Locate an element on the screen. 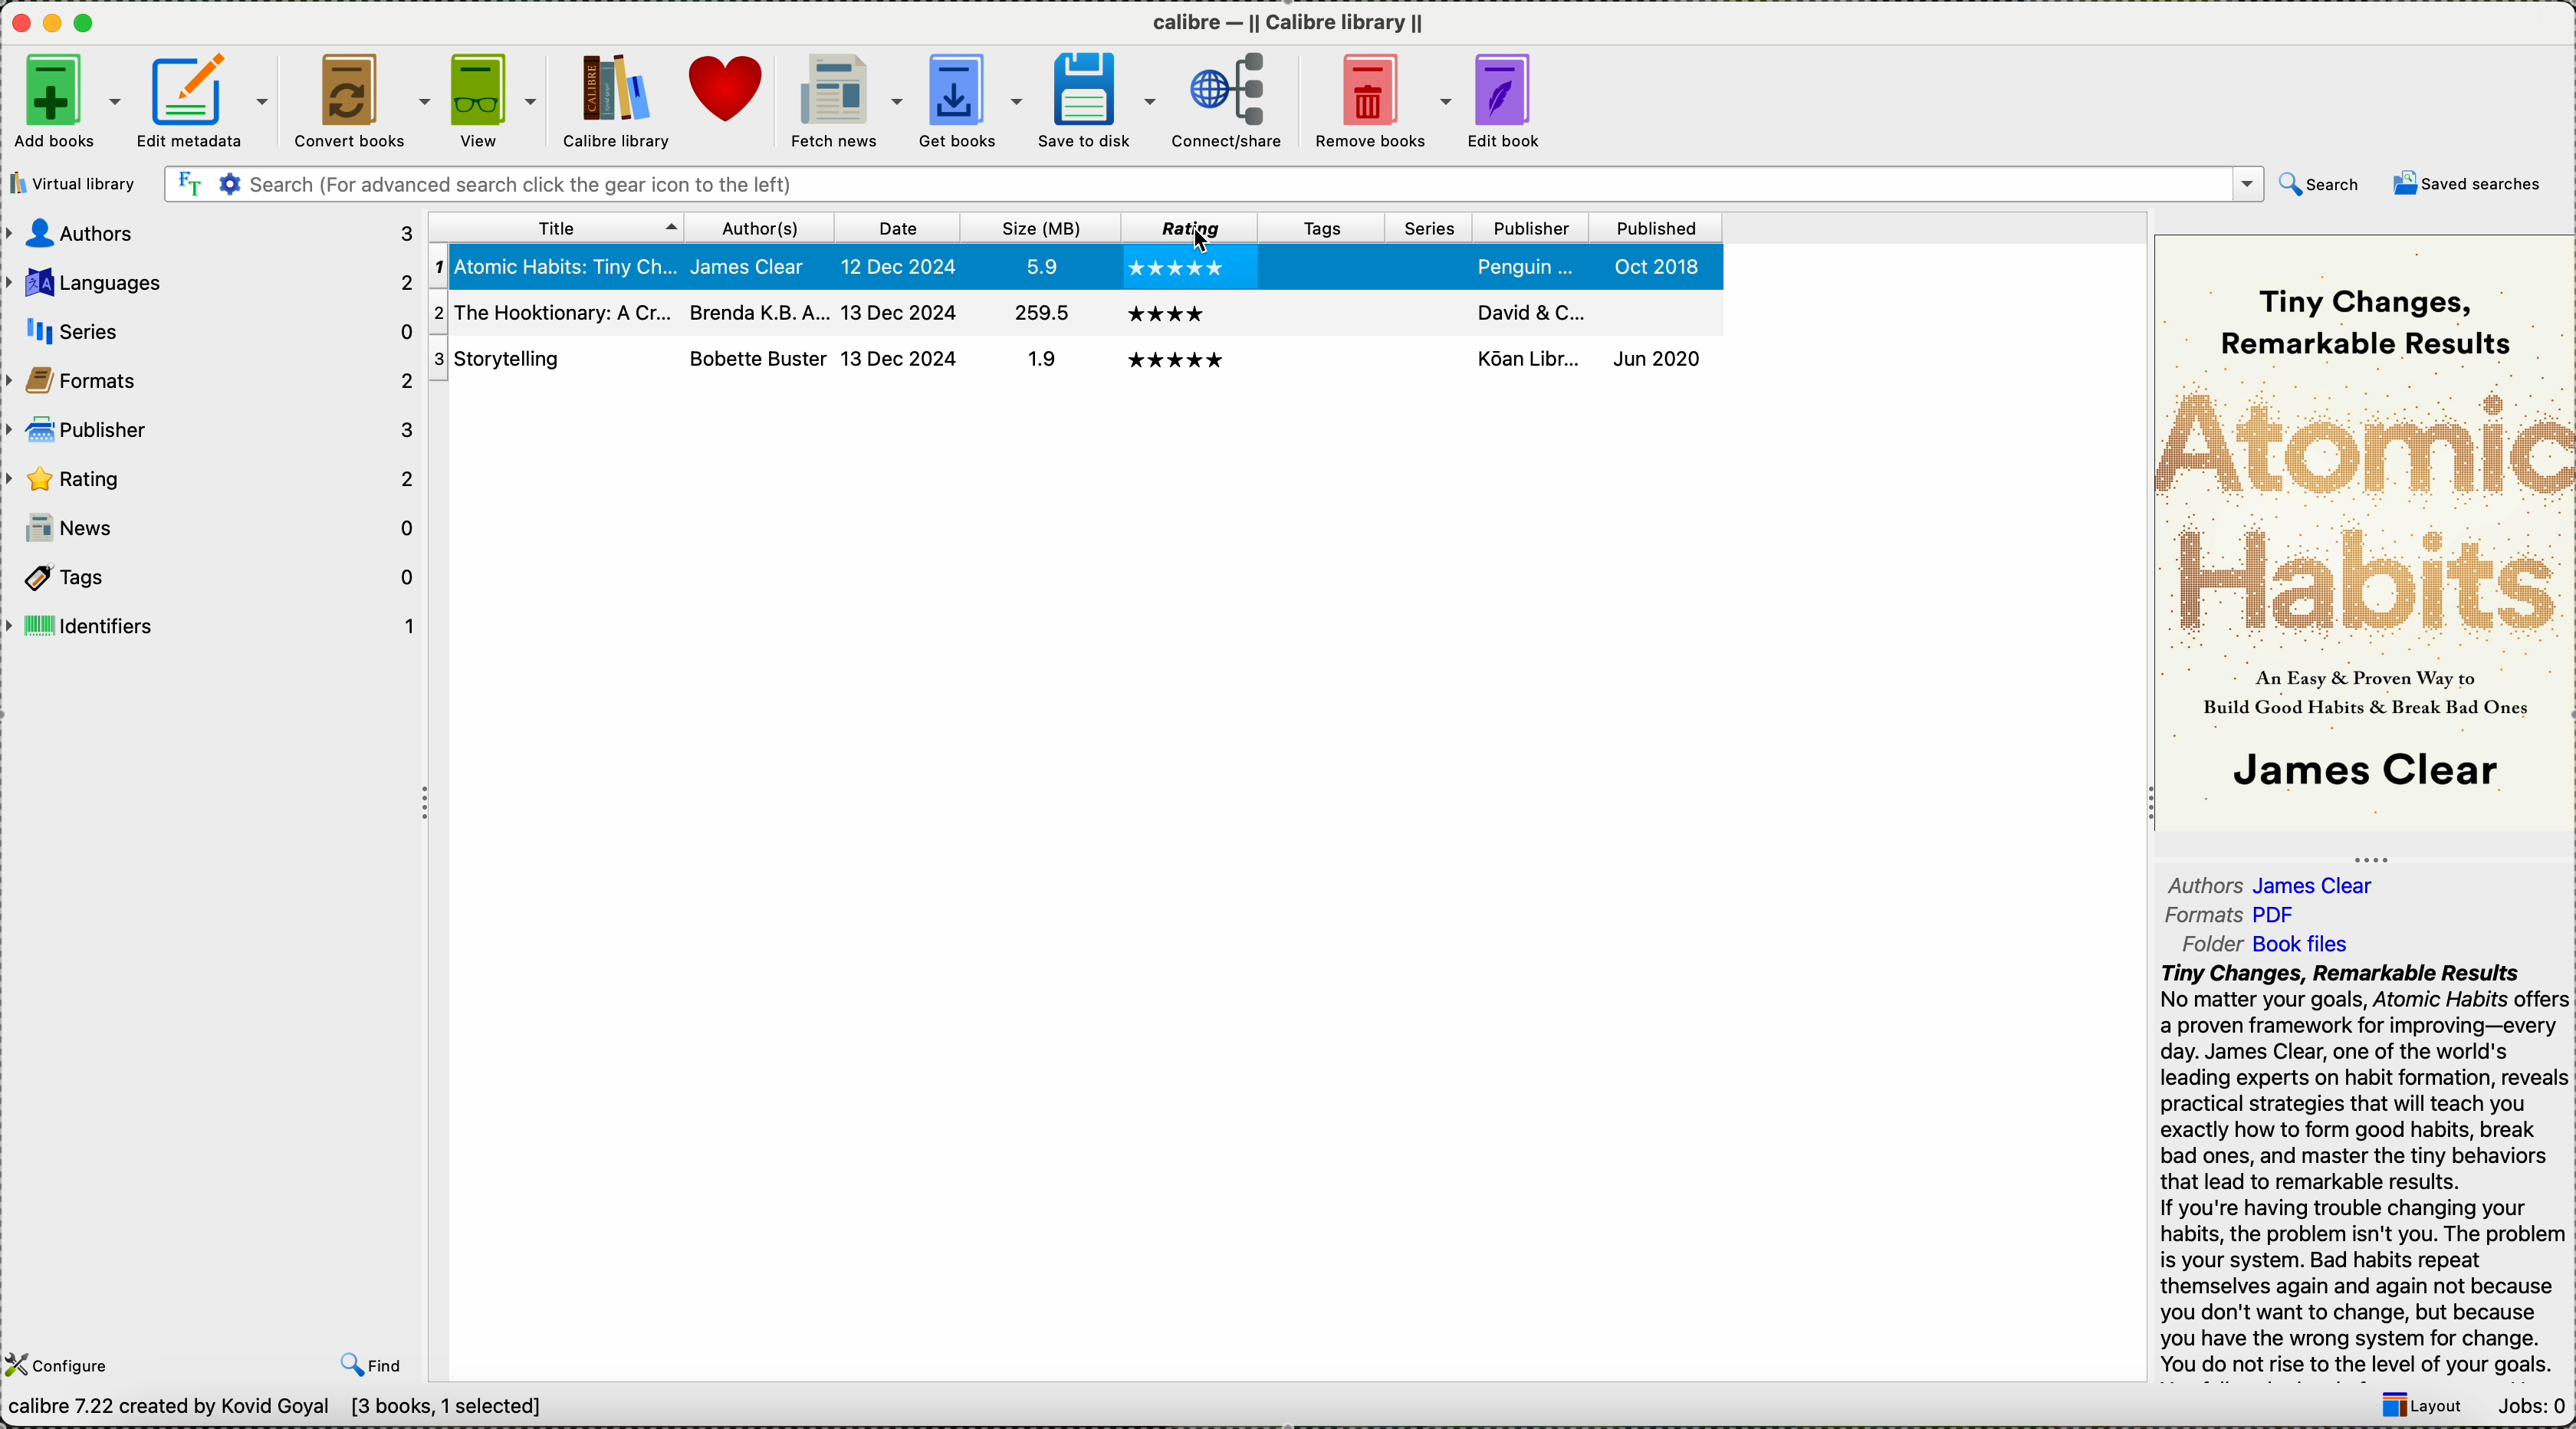 The height and width of the screenshot is (1429, 2576). jun 2020 is located at coordinates (1657, 356).